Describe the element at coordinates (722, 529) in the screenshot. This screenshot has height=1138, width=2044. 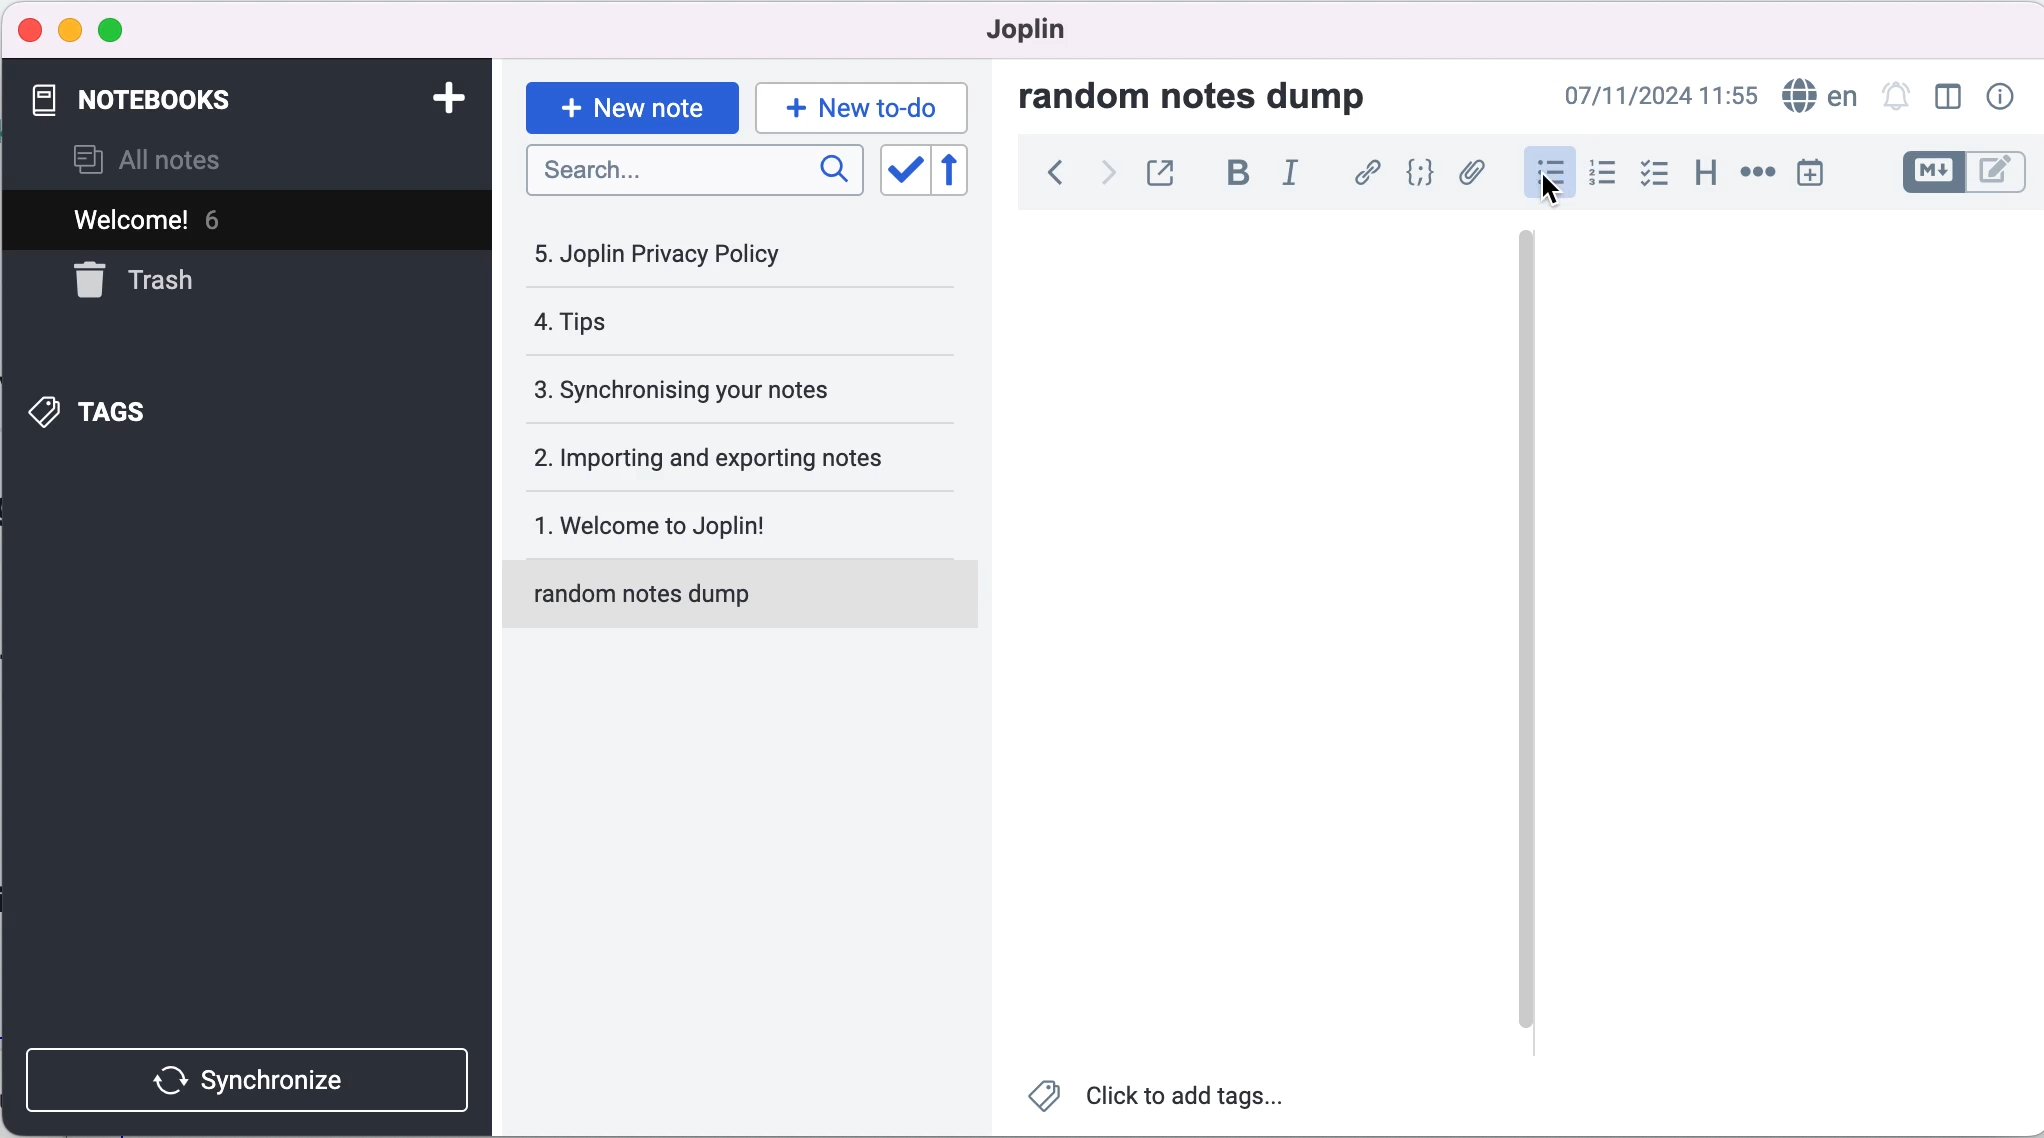
I see `welcome to joplin!` at that location.